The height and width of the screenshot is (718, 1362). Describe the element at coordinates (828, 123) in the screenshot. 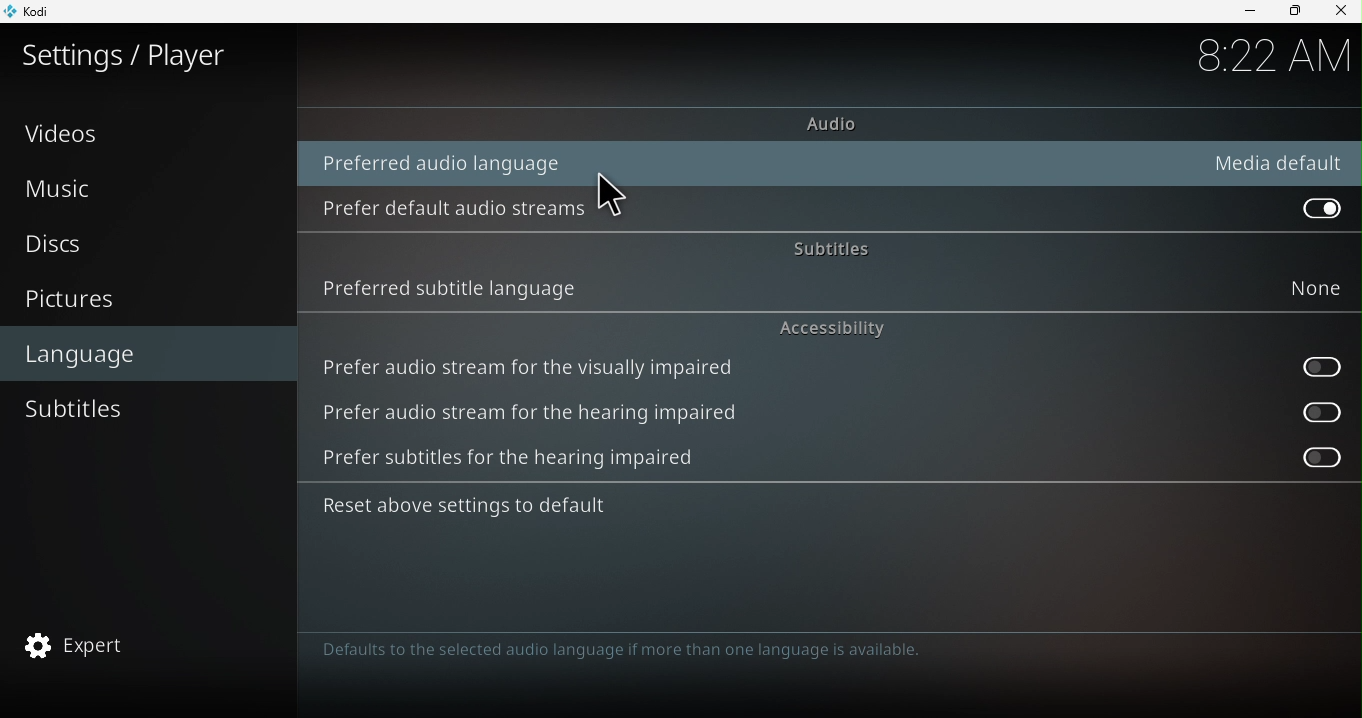

I see `Audio` at that location.